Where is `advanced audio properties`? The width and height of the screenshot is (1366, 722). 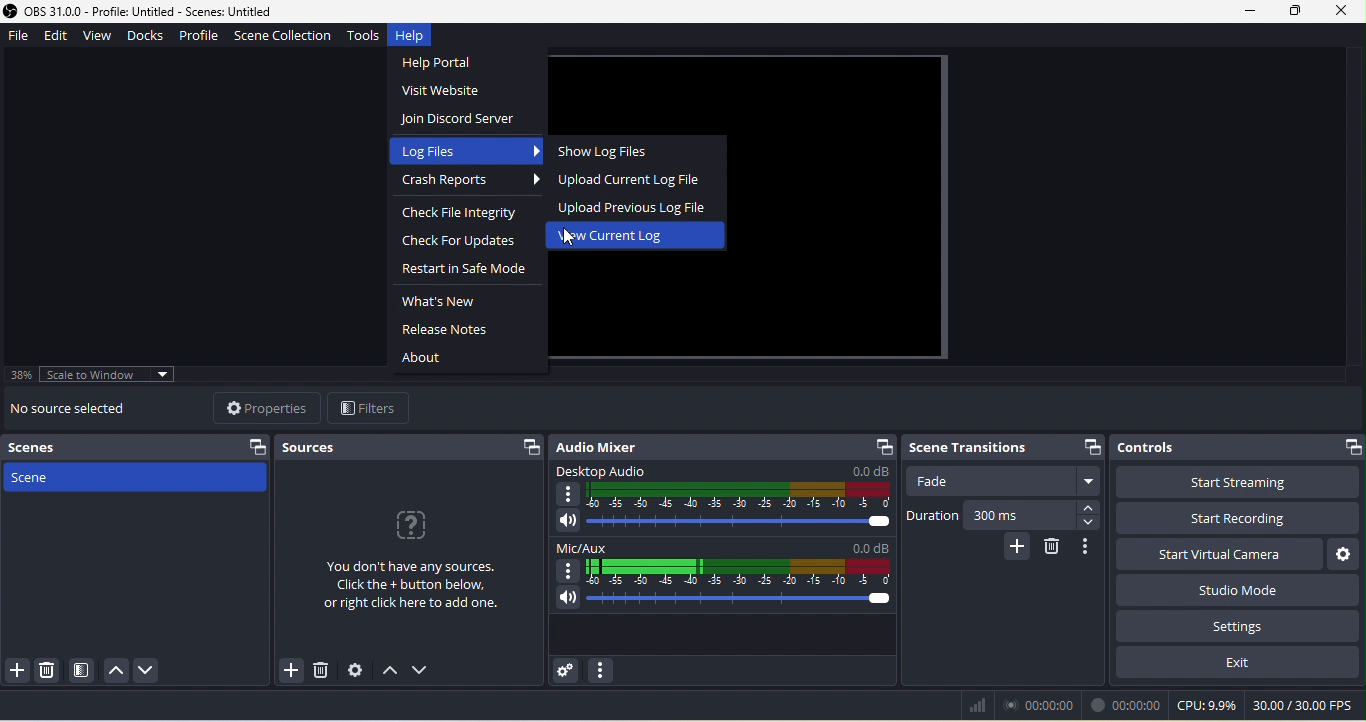
advanced audio properties is located at coordinates (568, 670).